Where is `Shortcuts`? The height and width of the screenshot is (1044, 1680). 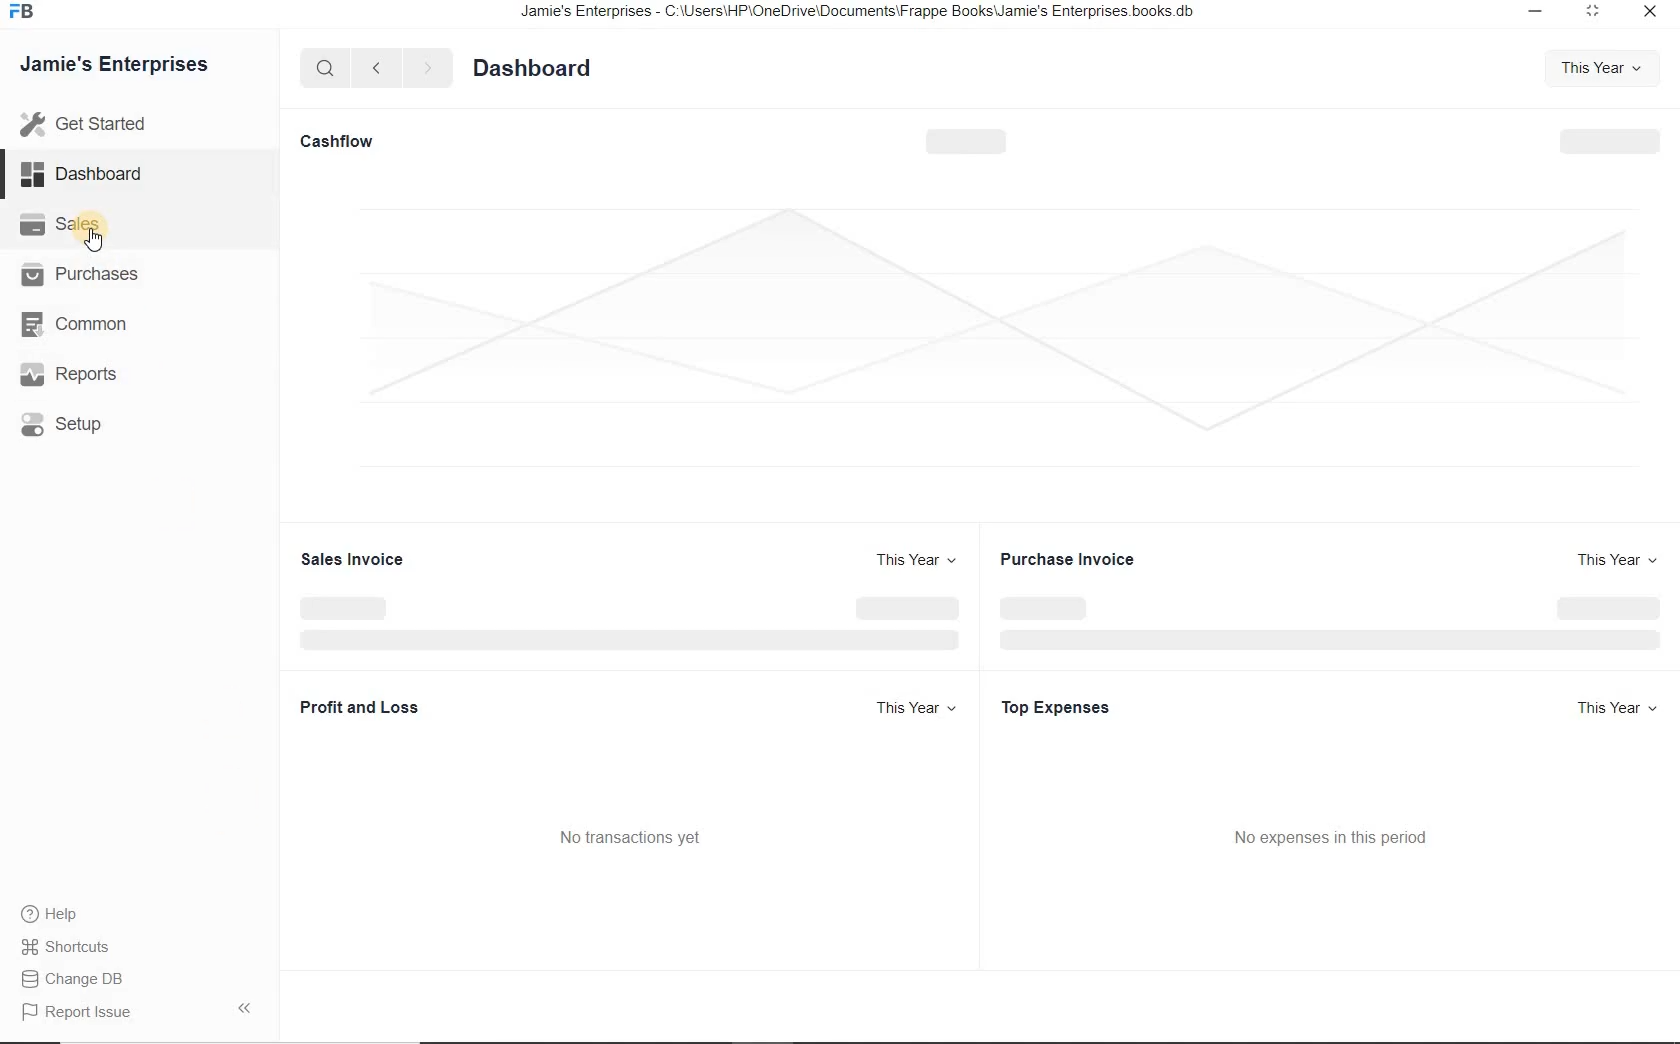 Shortcuts is located at coordinates (74, 946).